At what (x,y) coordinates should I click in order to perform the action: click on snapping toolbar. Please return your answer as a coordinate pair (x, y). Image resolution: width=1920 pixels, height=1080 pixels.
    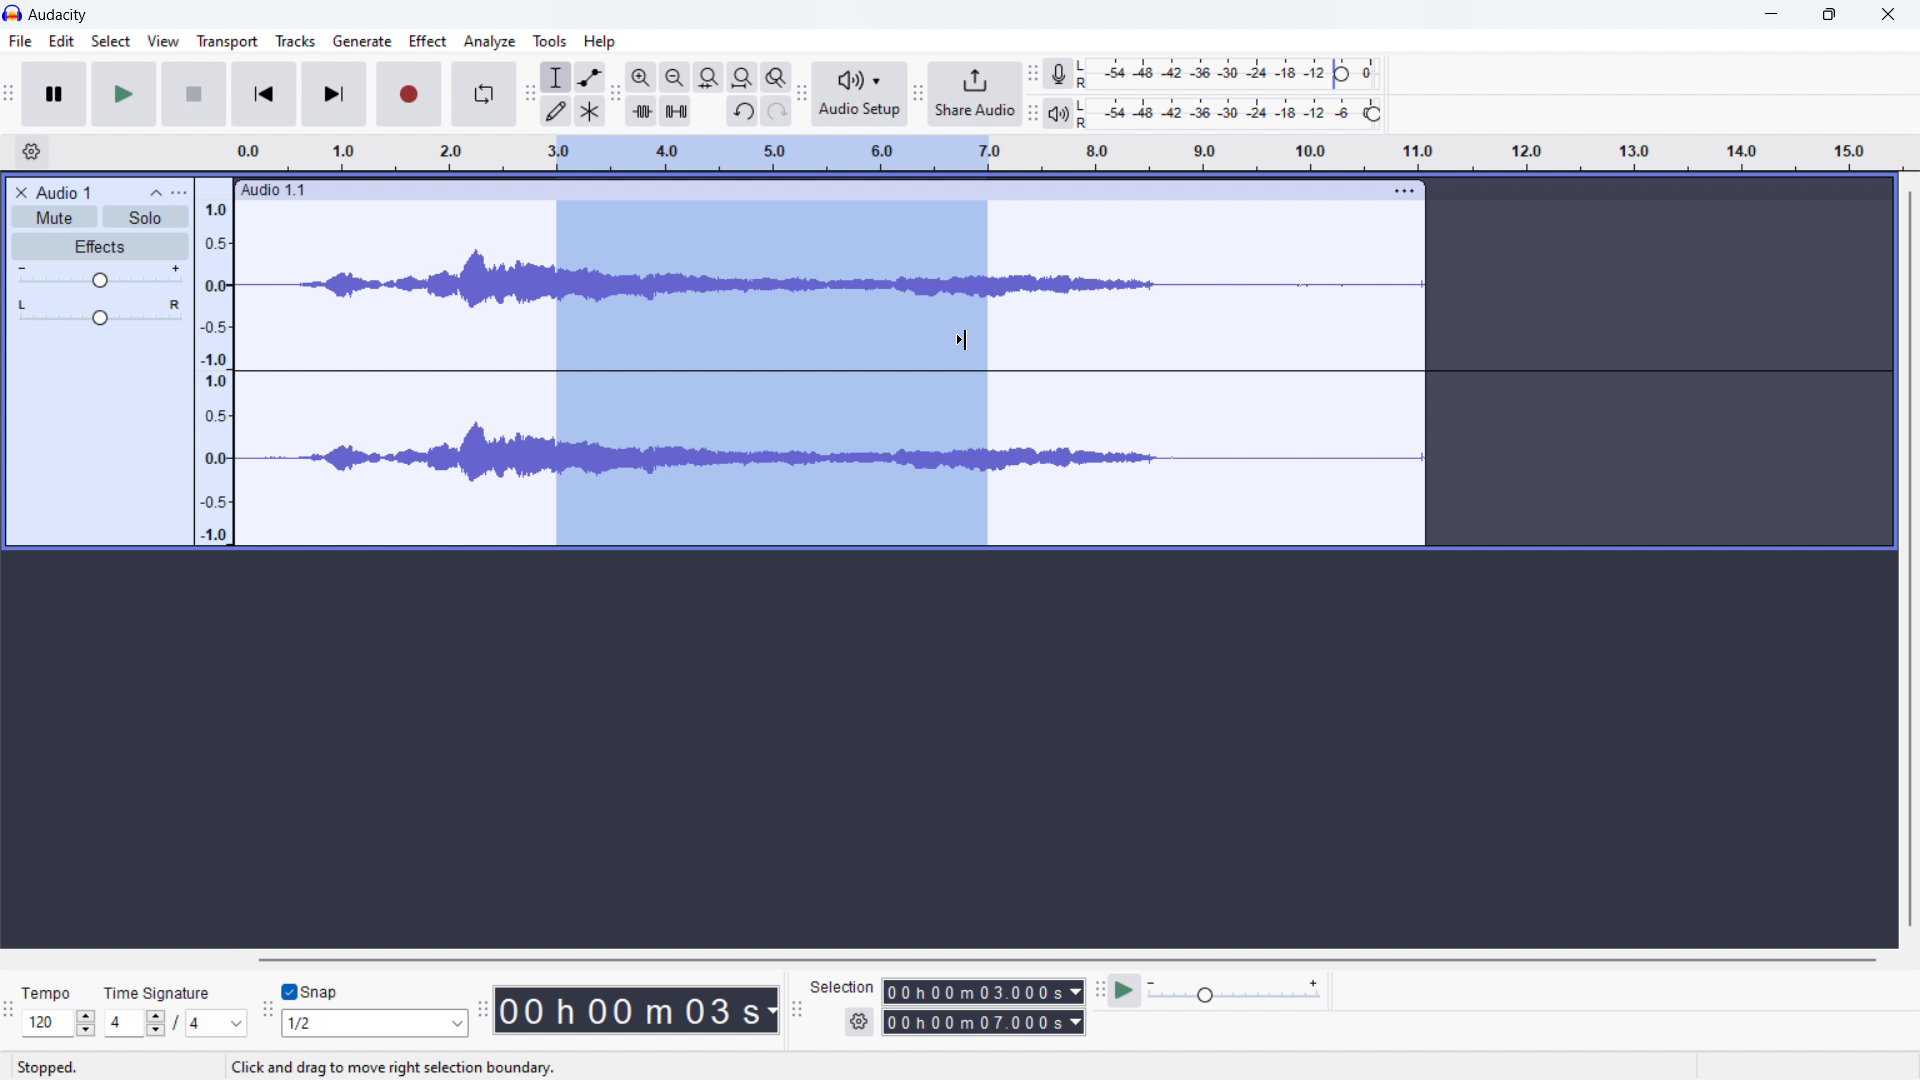
    Looking at the image, I should click on (267, 1014).